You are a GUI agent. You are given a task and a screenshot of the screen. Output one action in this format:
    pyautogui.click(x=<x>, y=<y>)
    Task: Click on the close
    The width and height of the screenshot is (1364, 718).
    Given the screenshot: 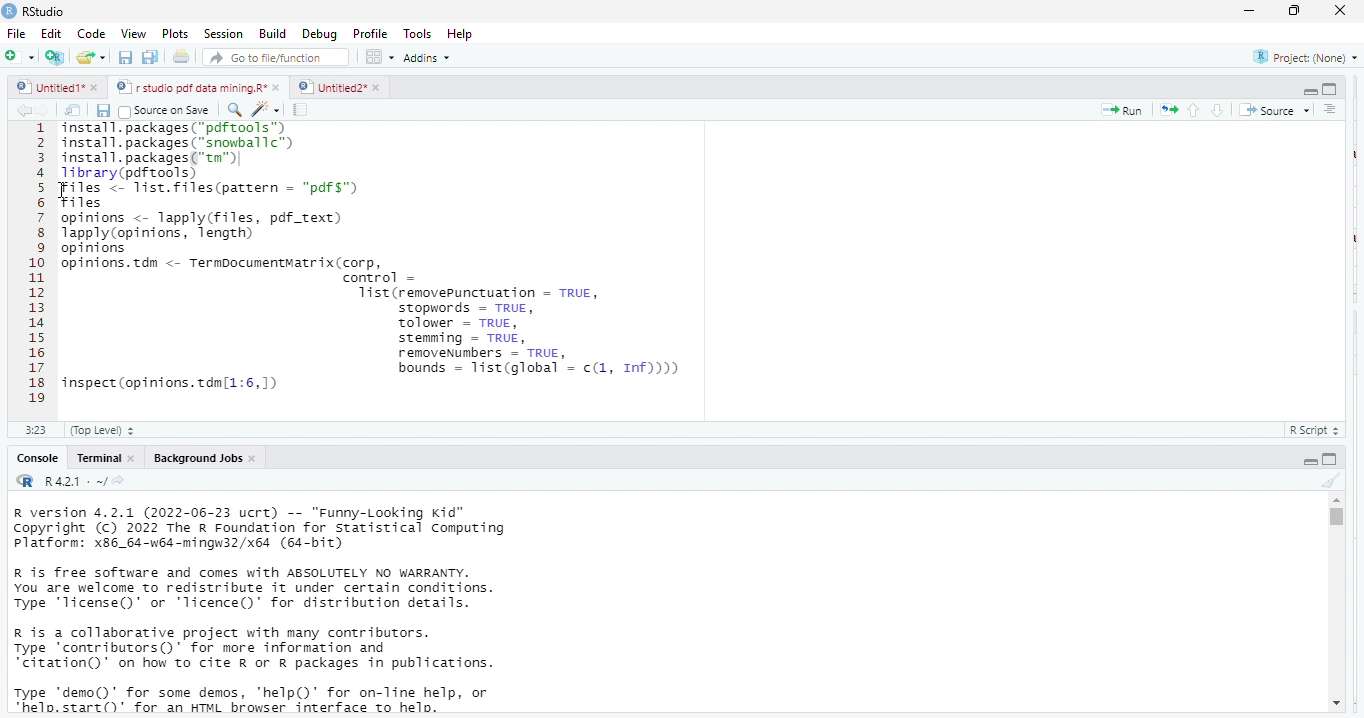 What is the action you would take?
    pyautogui.click(x=255, y=458)
    